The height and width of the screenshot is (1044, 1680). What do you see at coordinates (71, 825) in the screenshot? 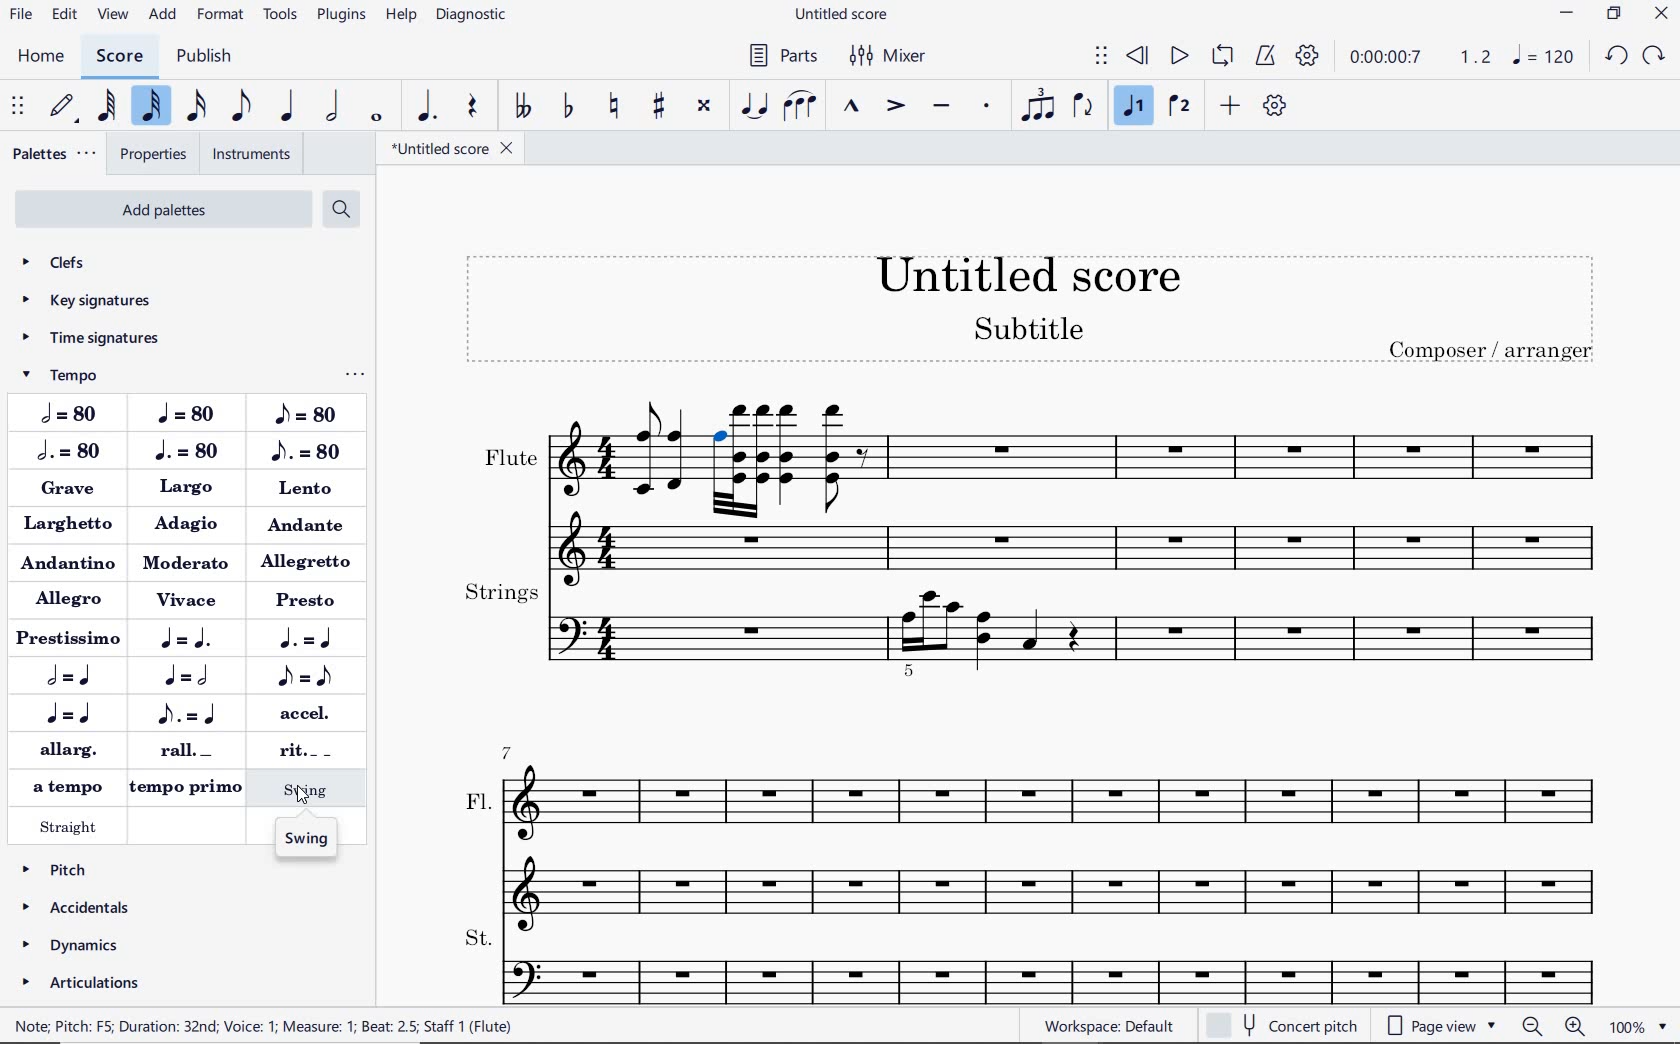
I see `STRAIGHT` at bounding box center [71, 825].